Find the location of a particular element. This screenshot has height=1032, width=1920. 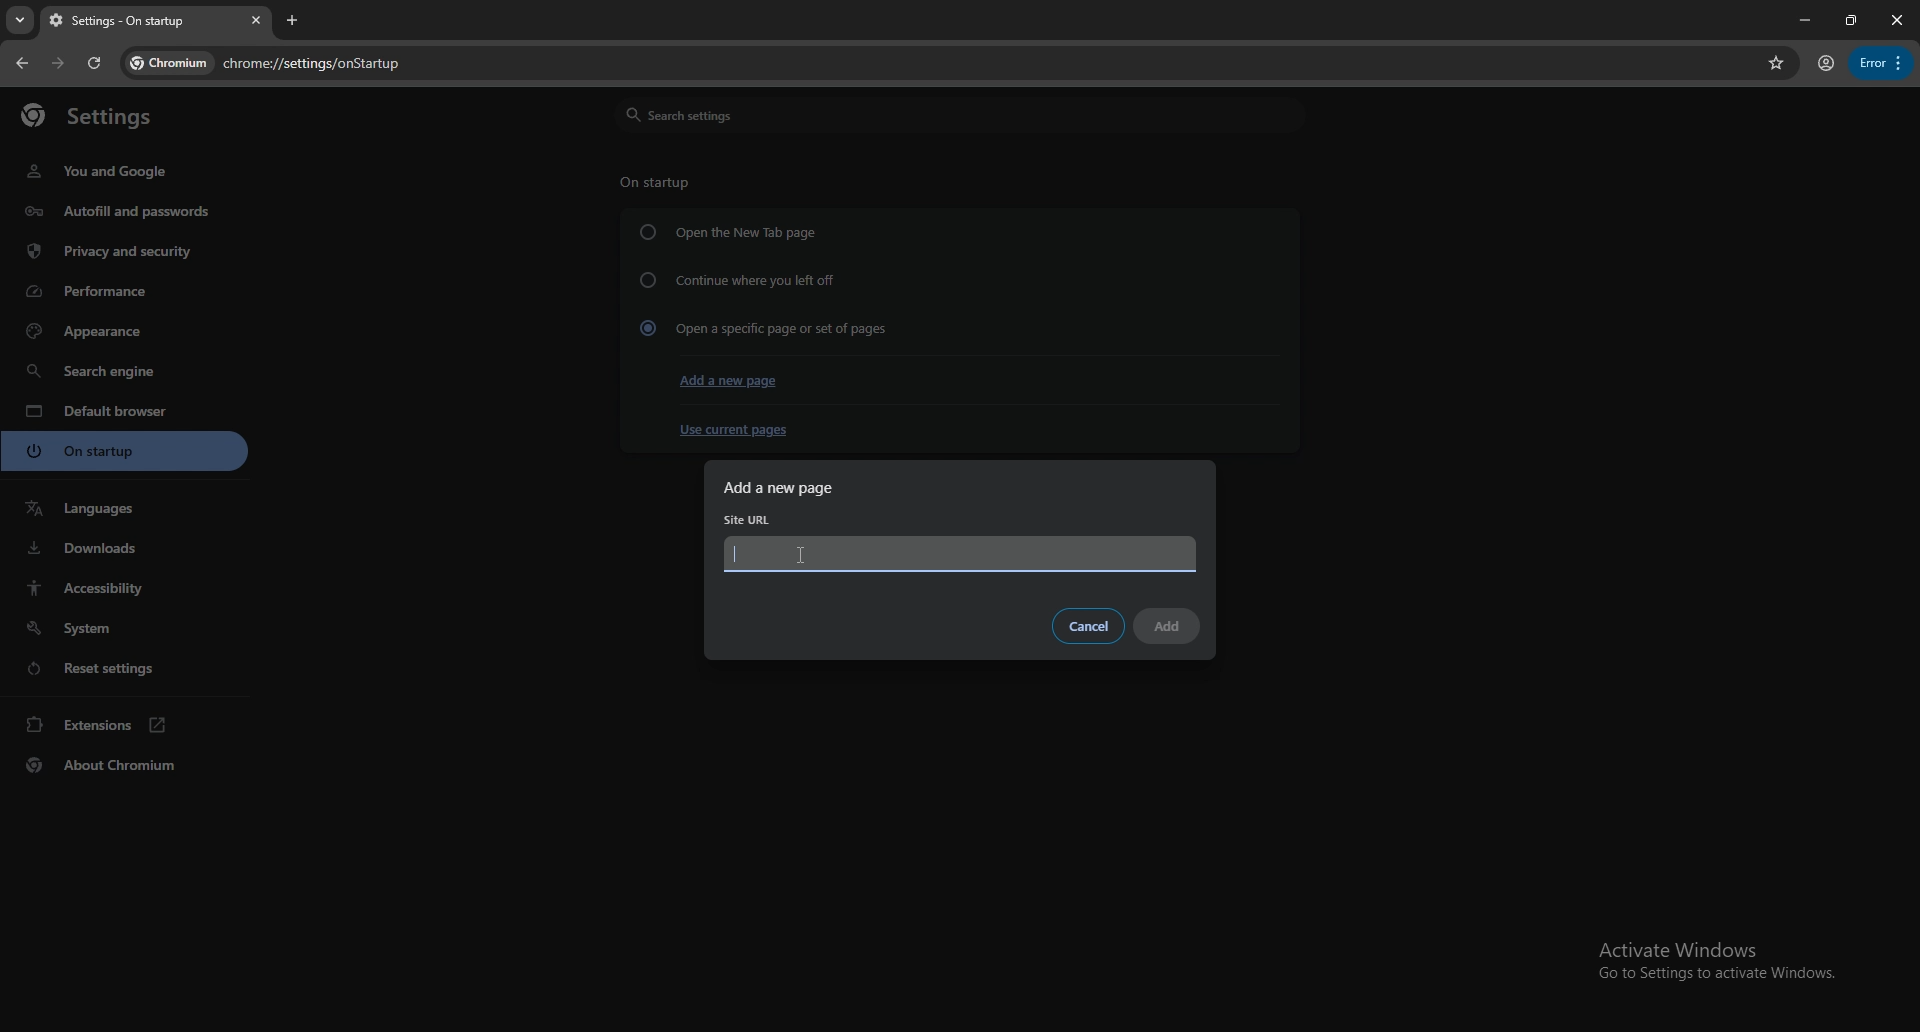

close is located at coordinates (1894, 20).